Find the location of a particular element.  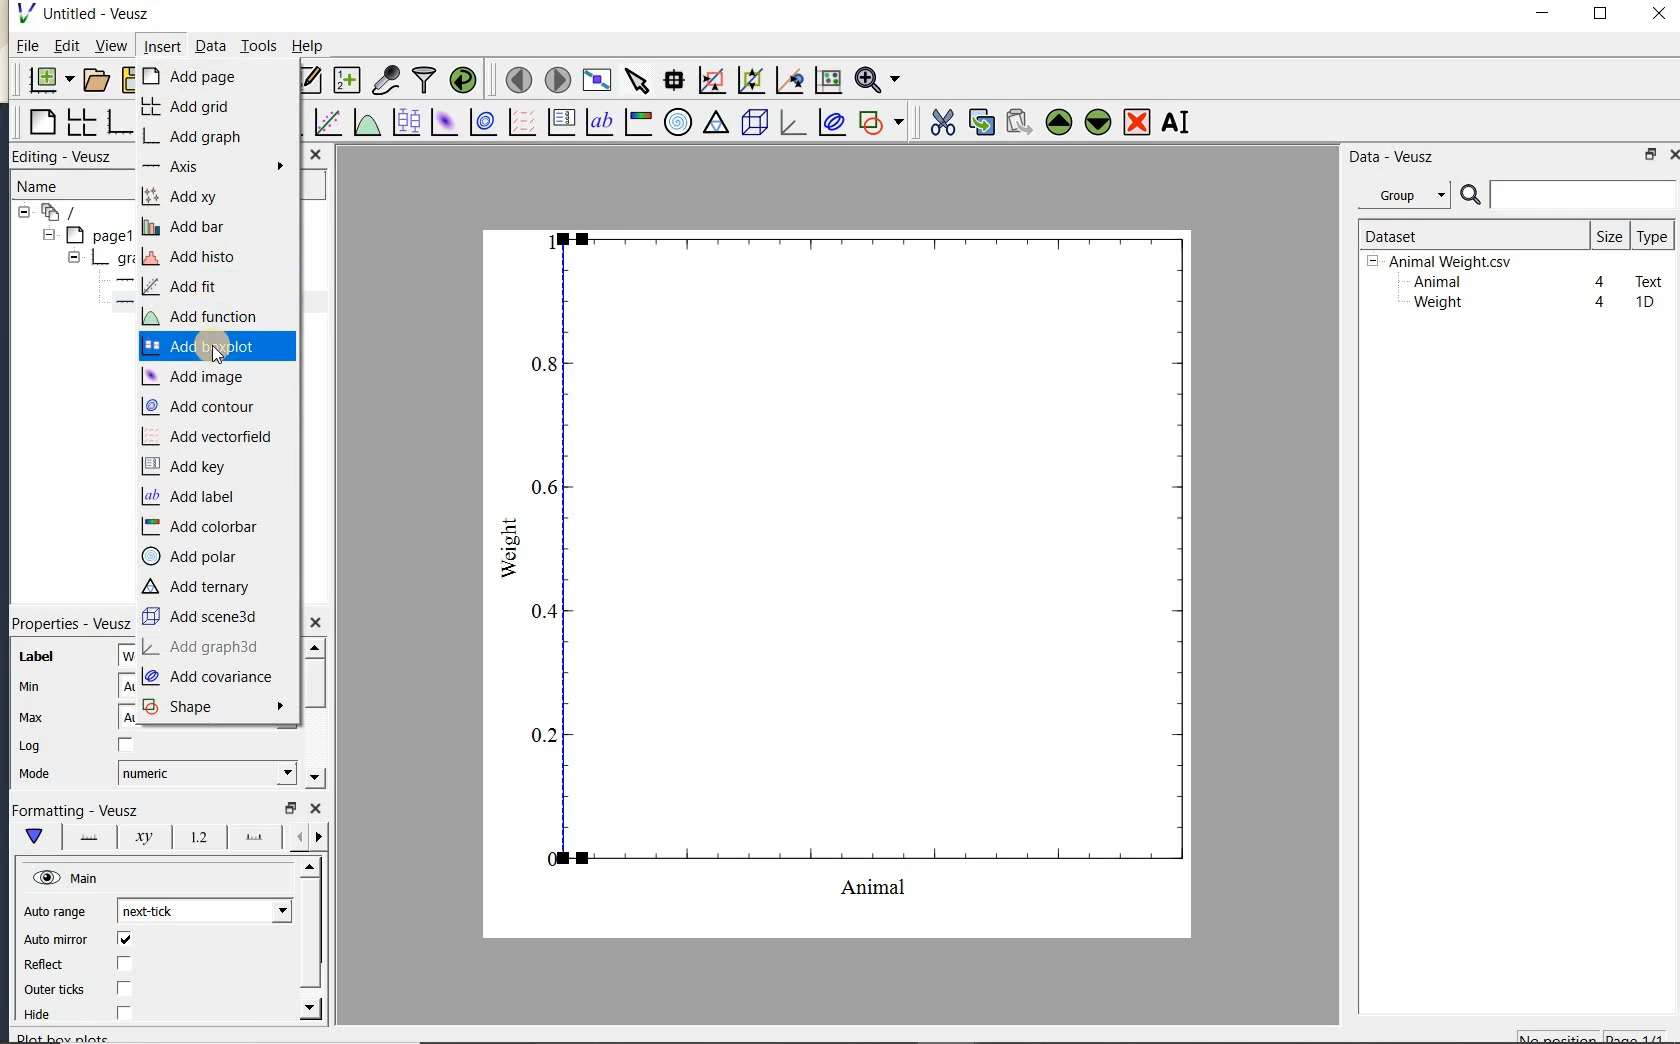

add colorbar is located at coordinates (202, 526).